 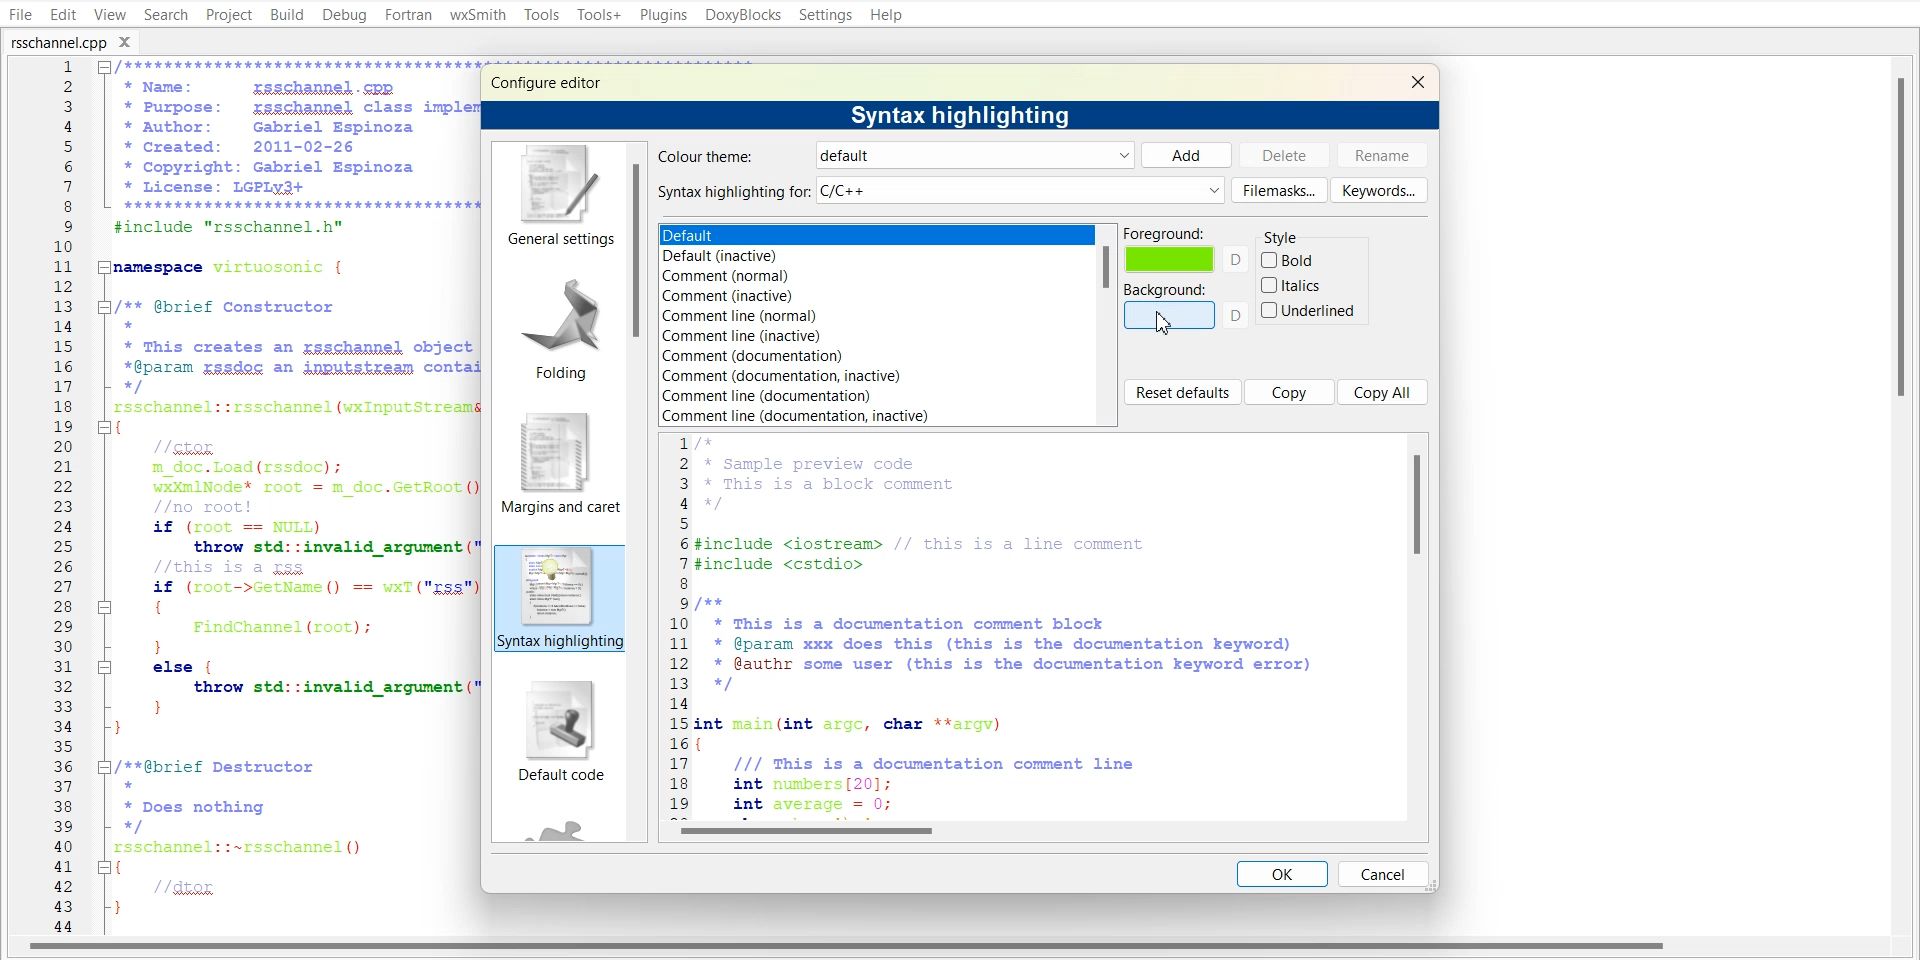 I want to click on Filemasks, so click(x=1279, y=190).